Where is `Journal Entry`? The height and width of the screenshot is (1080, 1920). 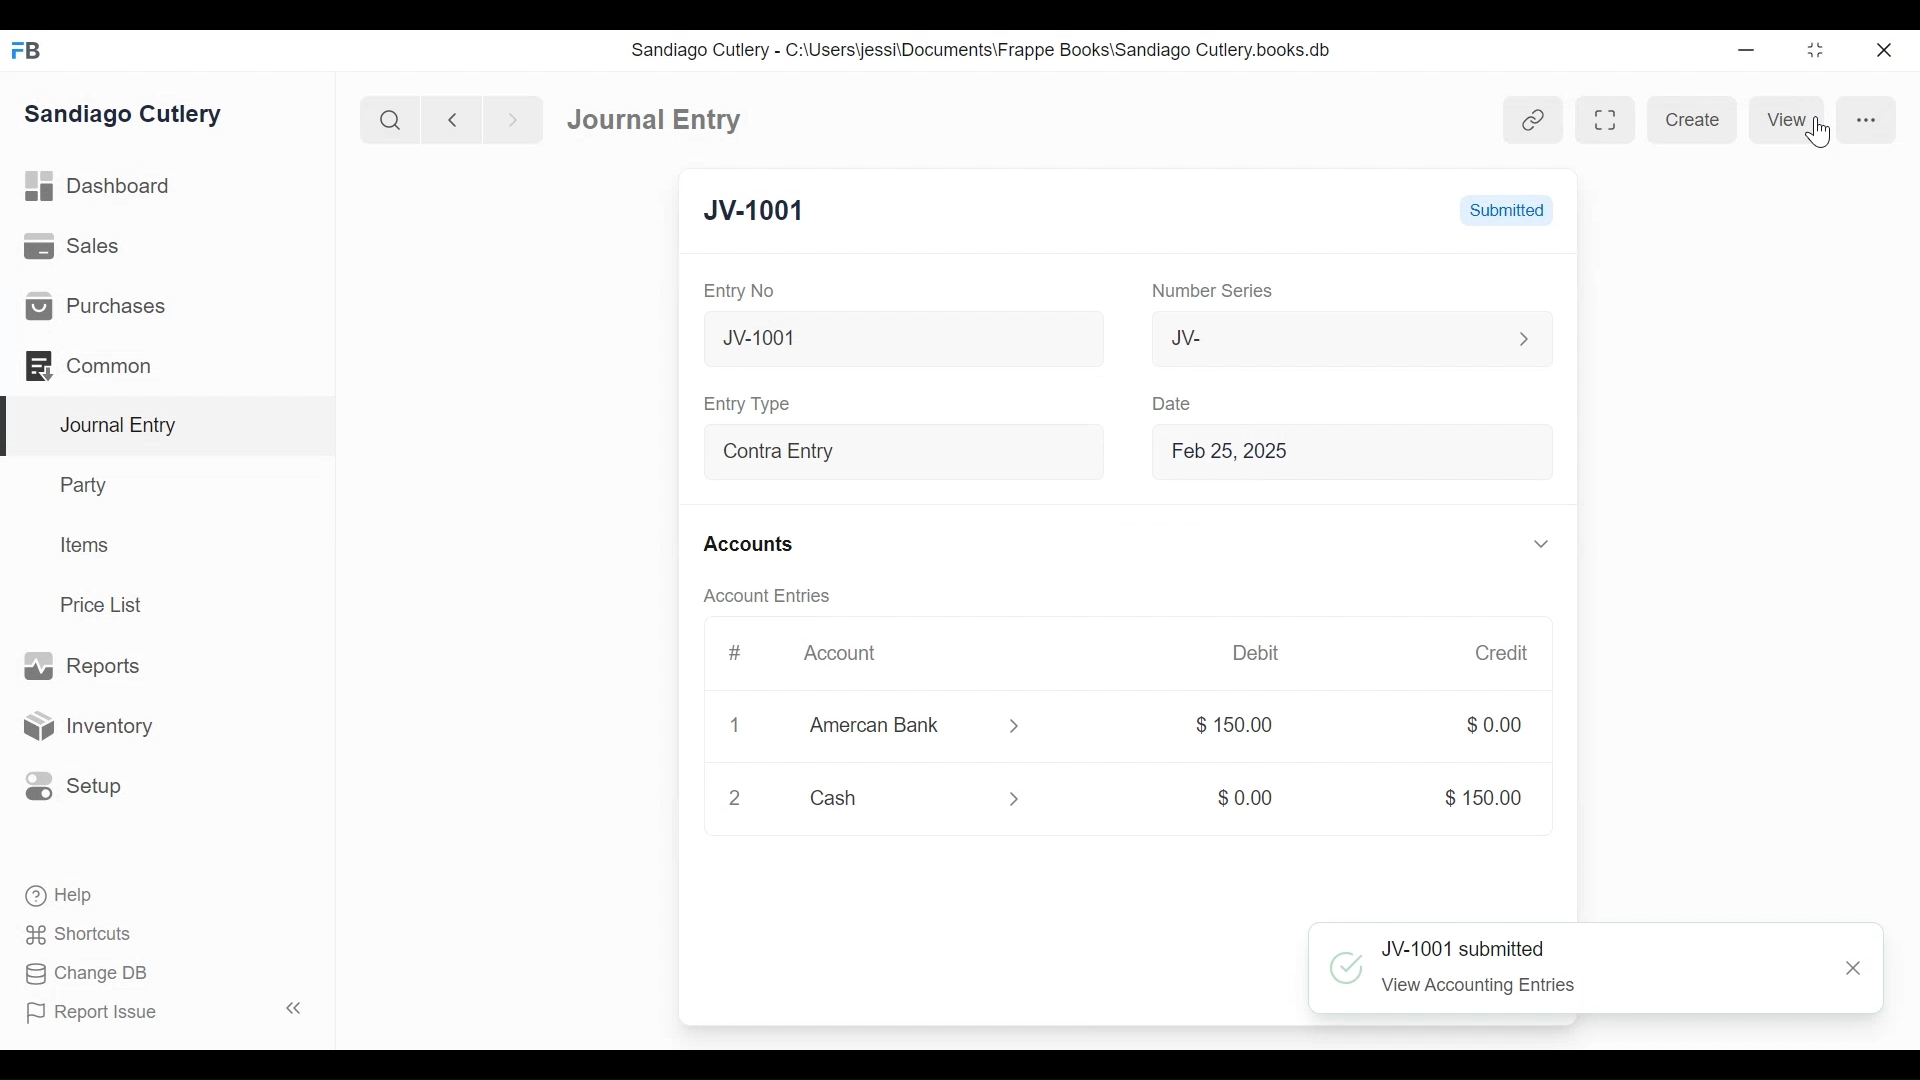 Journal Entry is located at coordinates (655, 118).